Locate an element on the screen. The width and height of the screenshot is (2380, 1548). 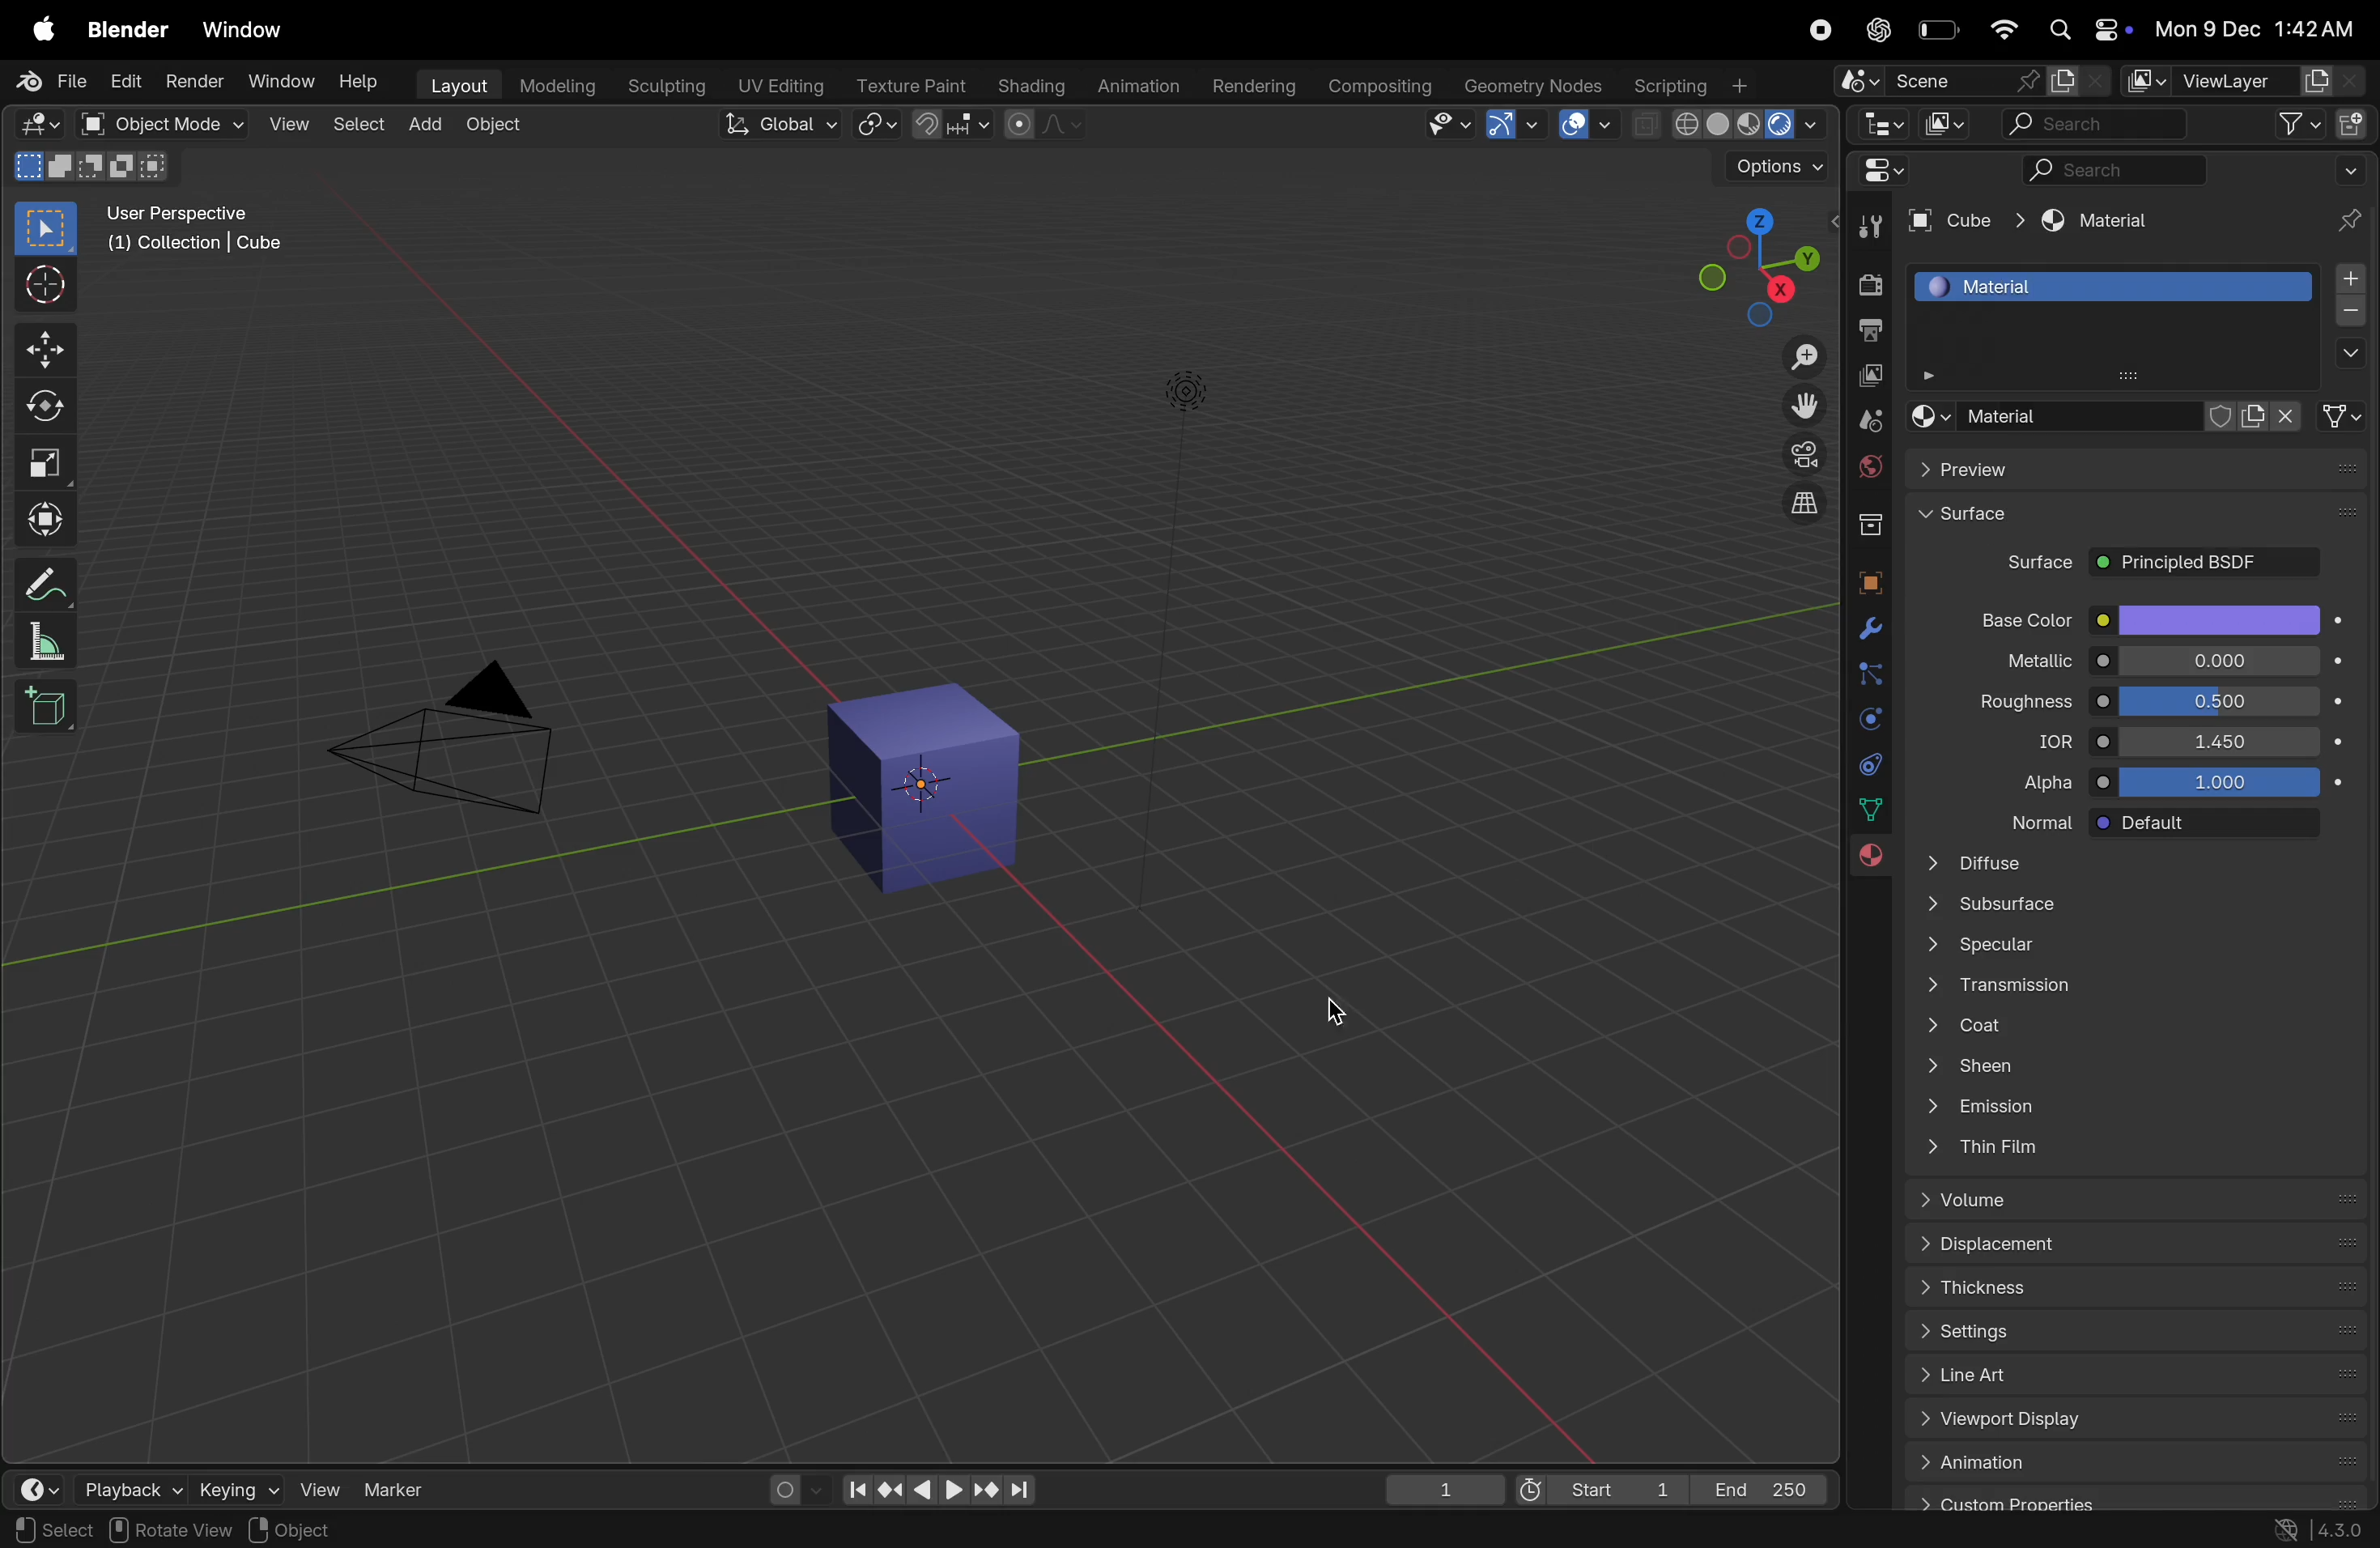
measure  is located at coordinates (42, 641).